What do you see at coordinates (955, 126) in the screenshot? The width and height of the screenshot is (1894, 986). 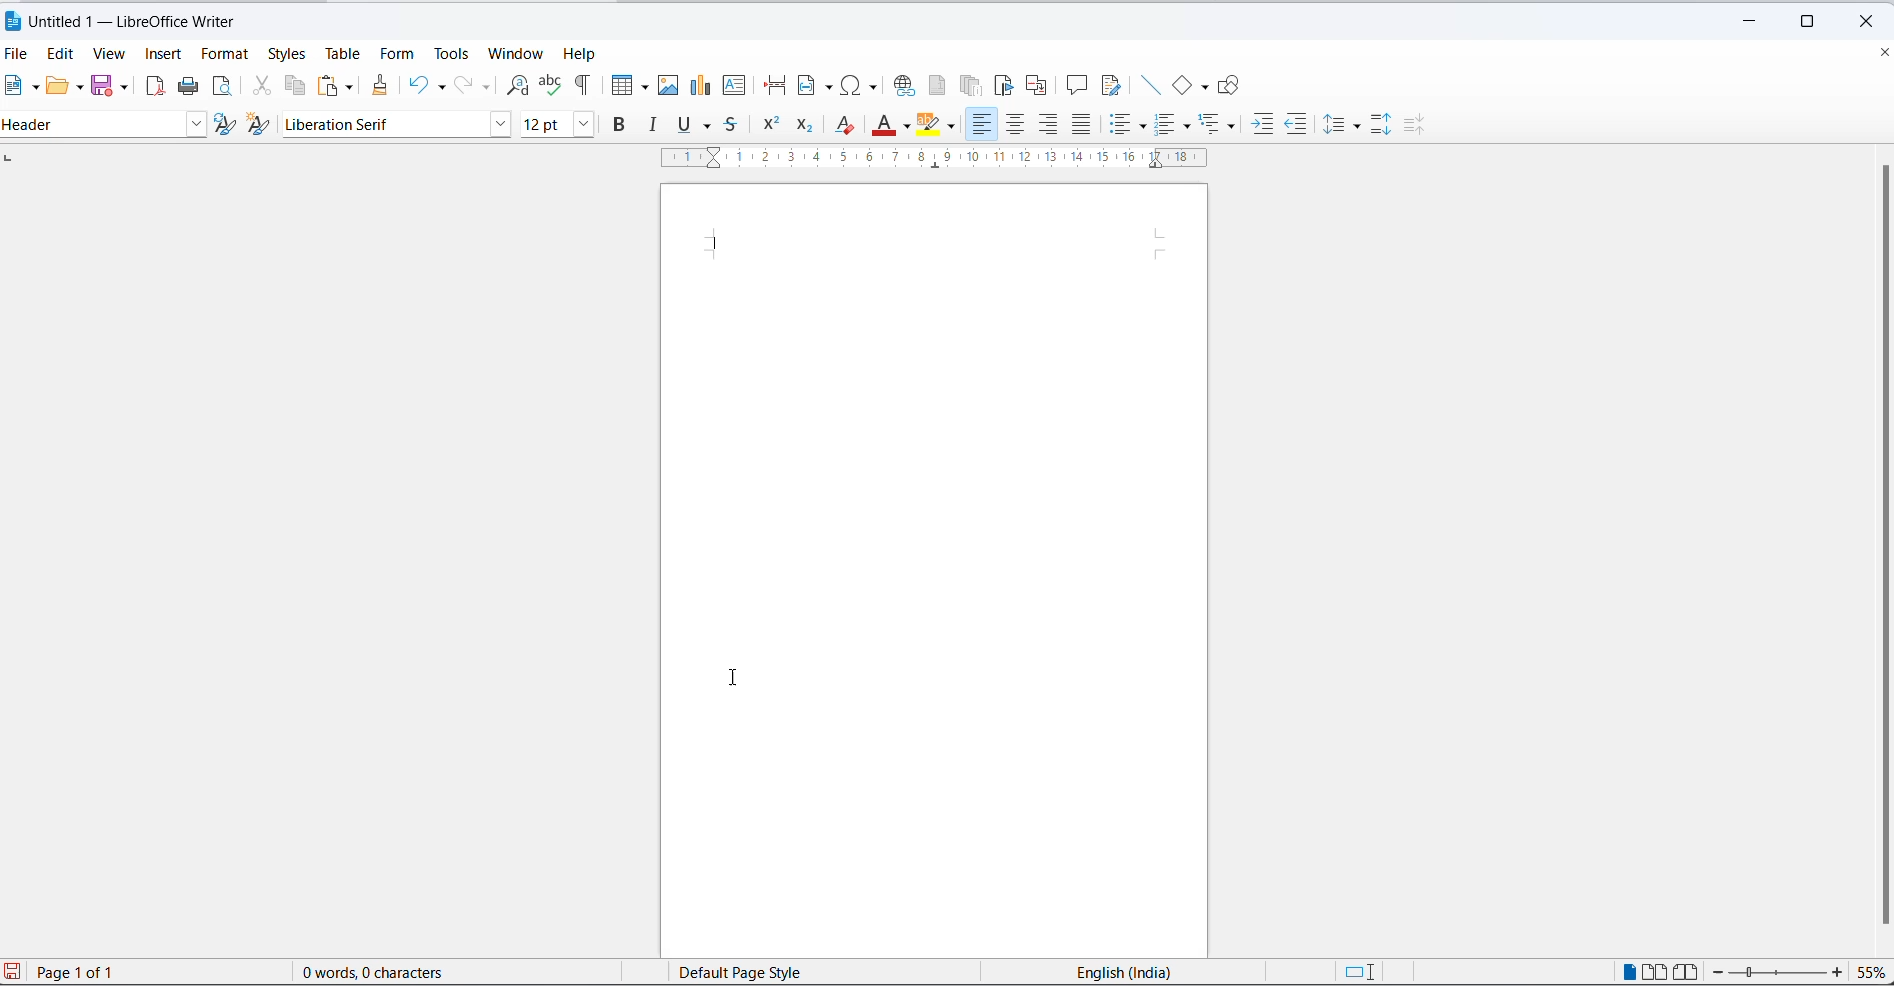 I see `character highlighting options` at bounding box center [955, 126].